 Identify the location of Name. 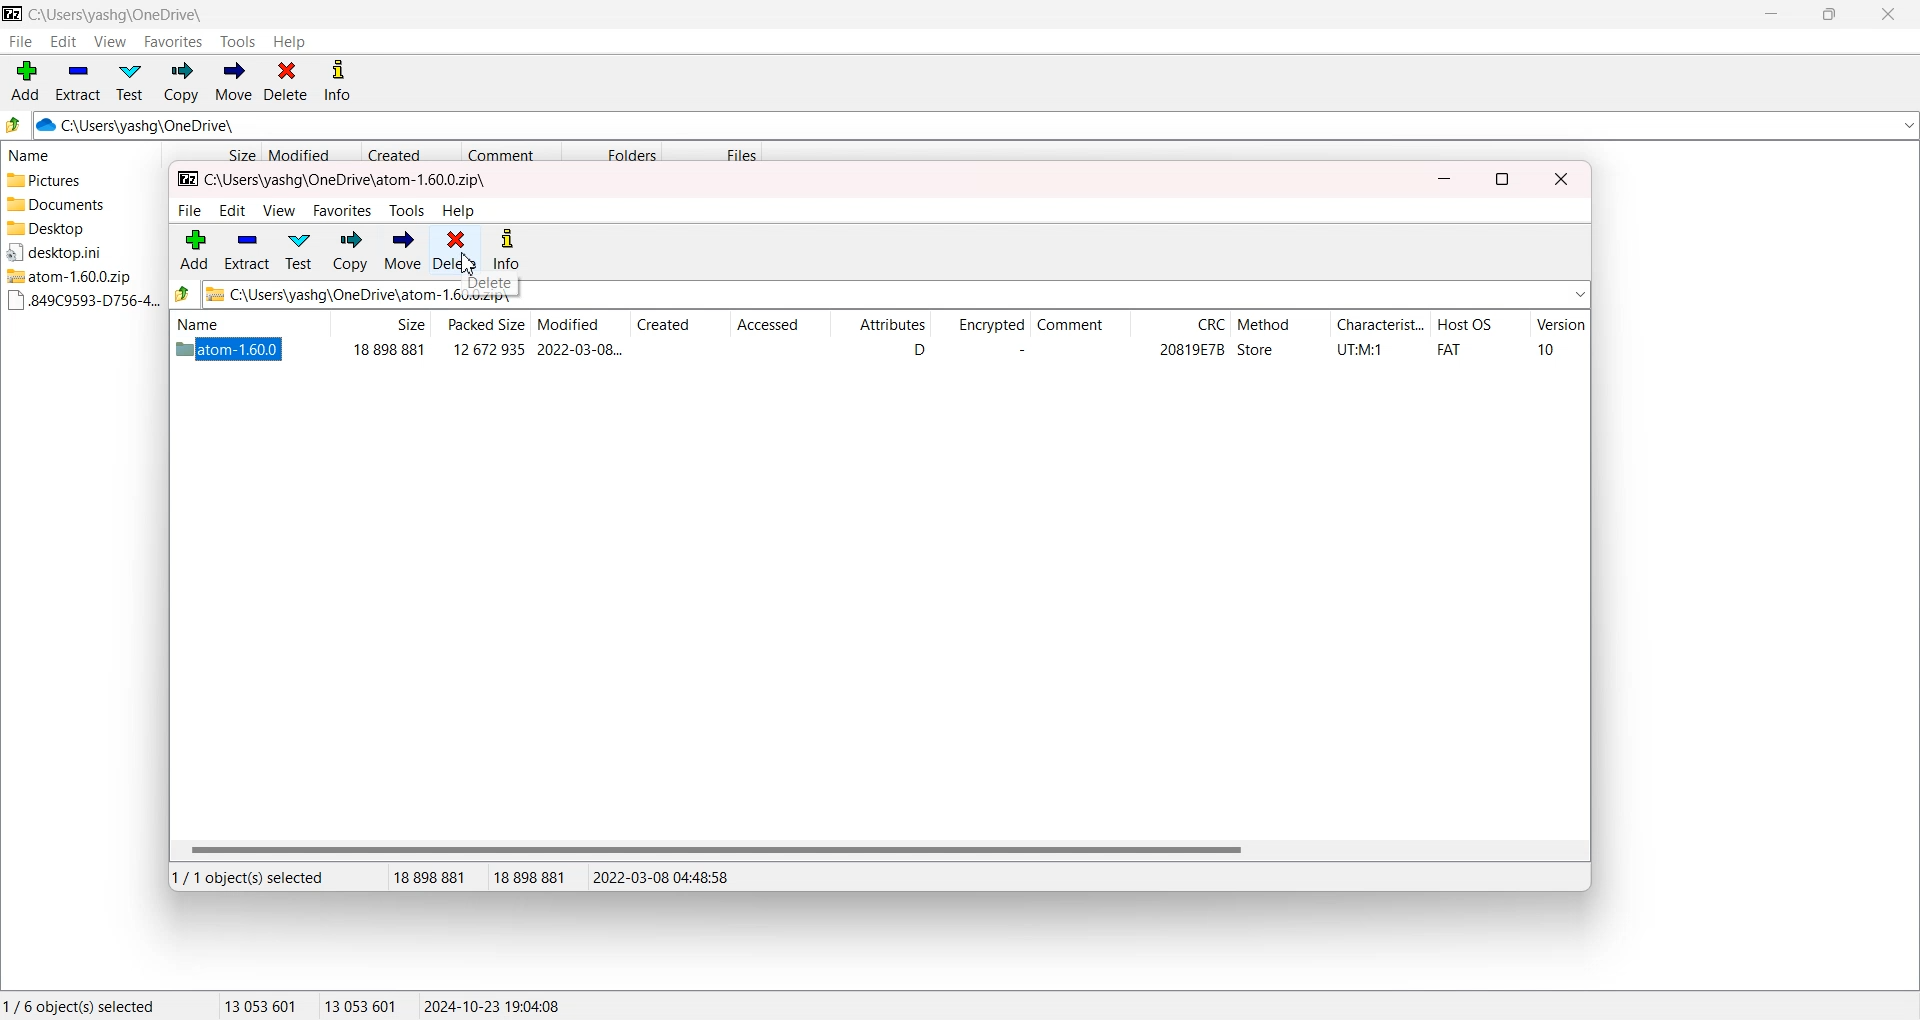
(245, 323).